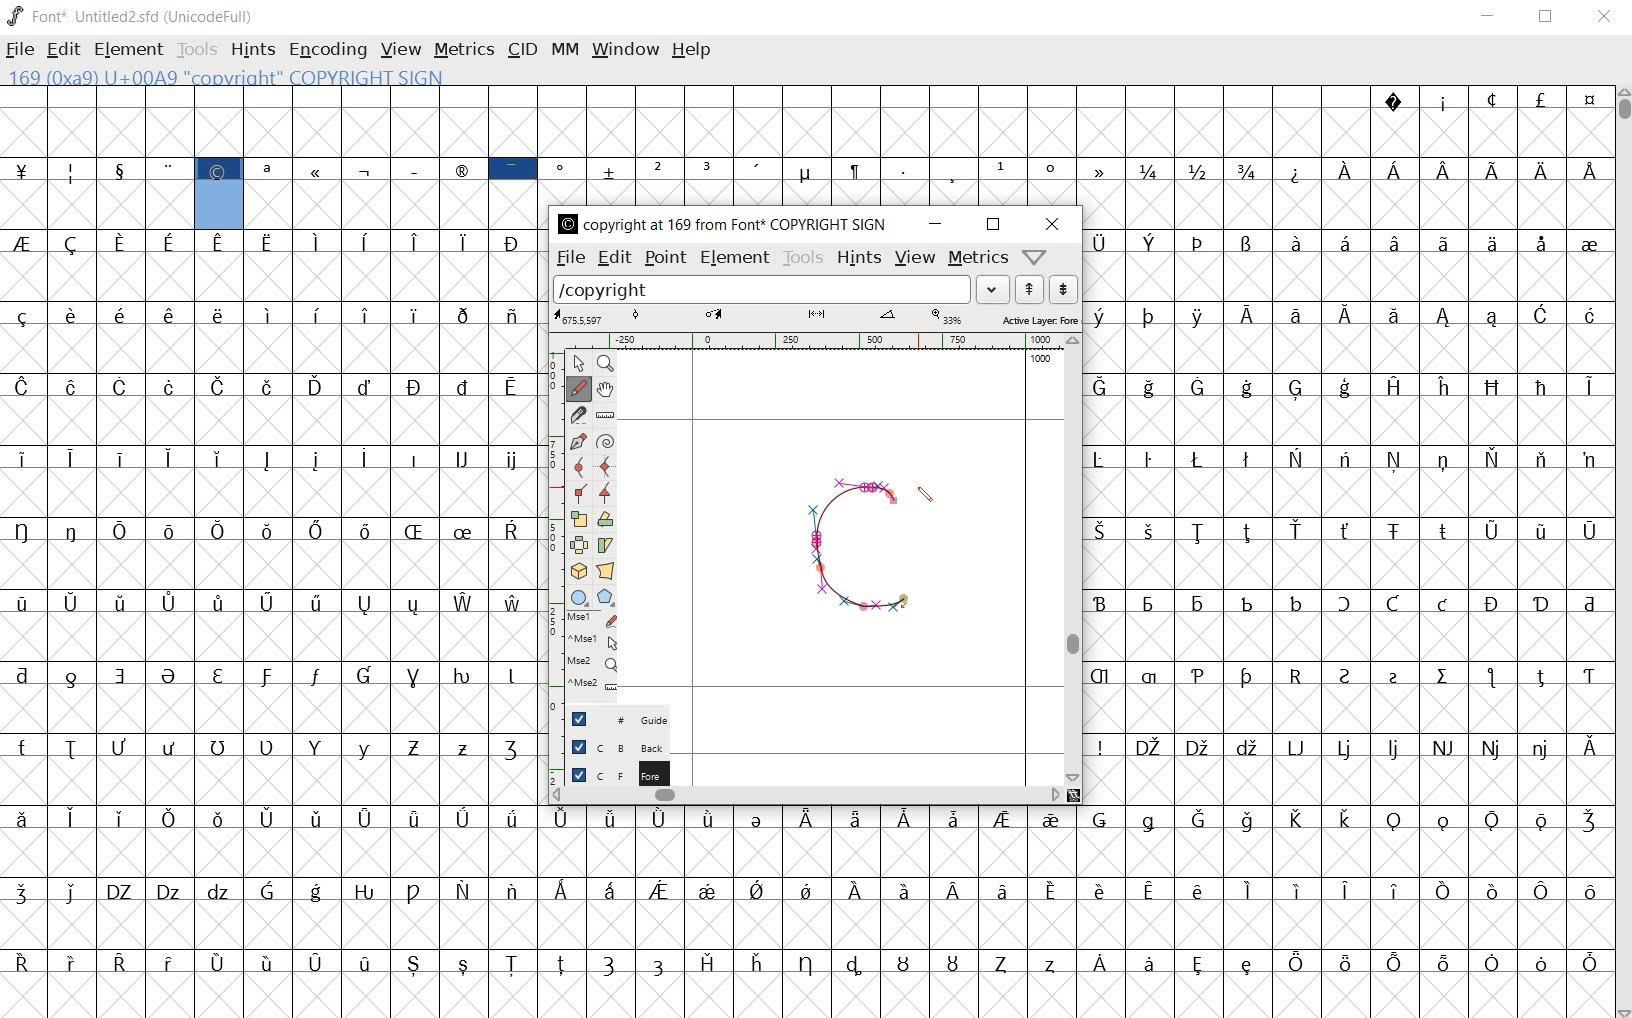  Describe the element at coordinates (605, 494) in the screenshot. I see `Add a corner point` at that location.